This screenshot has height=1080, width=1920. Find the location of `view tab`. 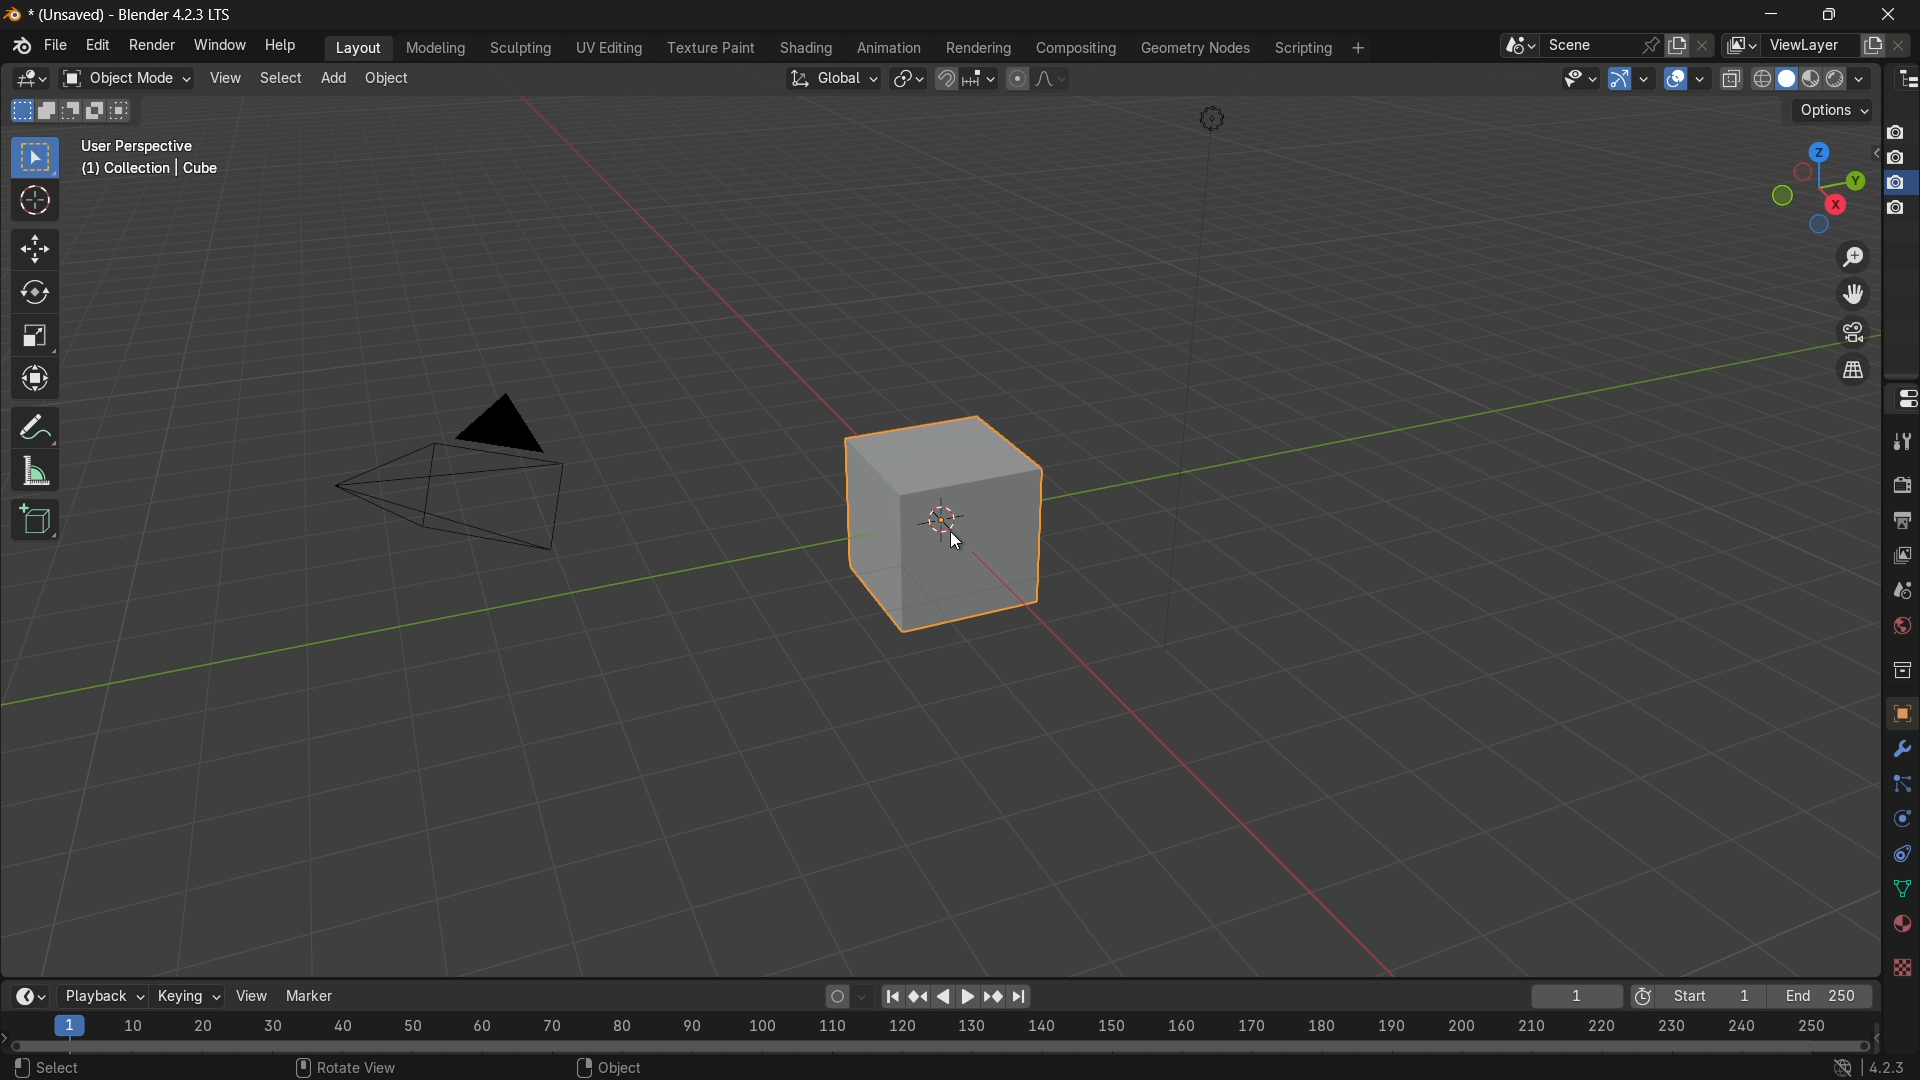

view tab is located at coordinates (223, 79).